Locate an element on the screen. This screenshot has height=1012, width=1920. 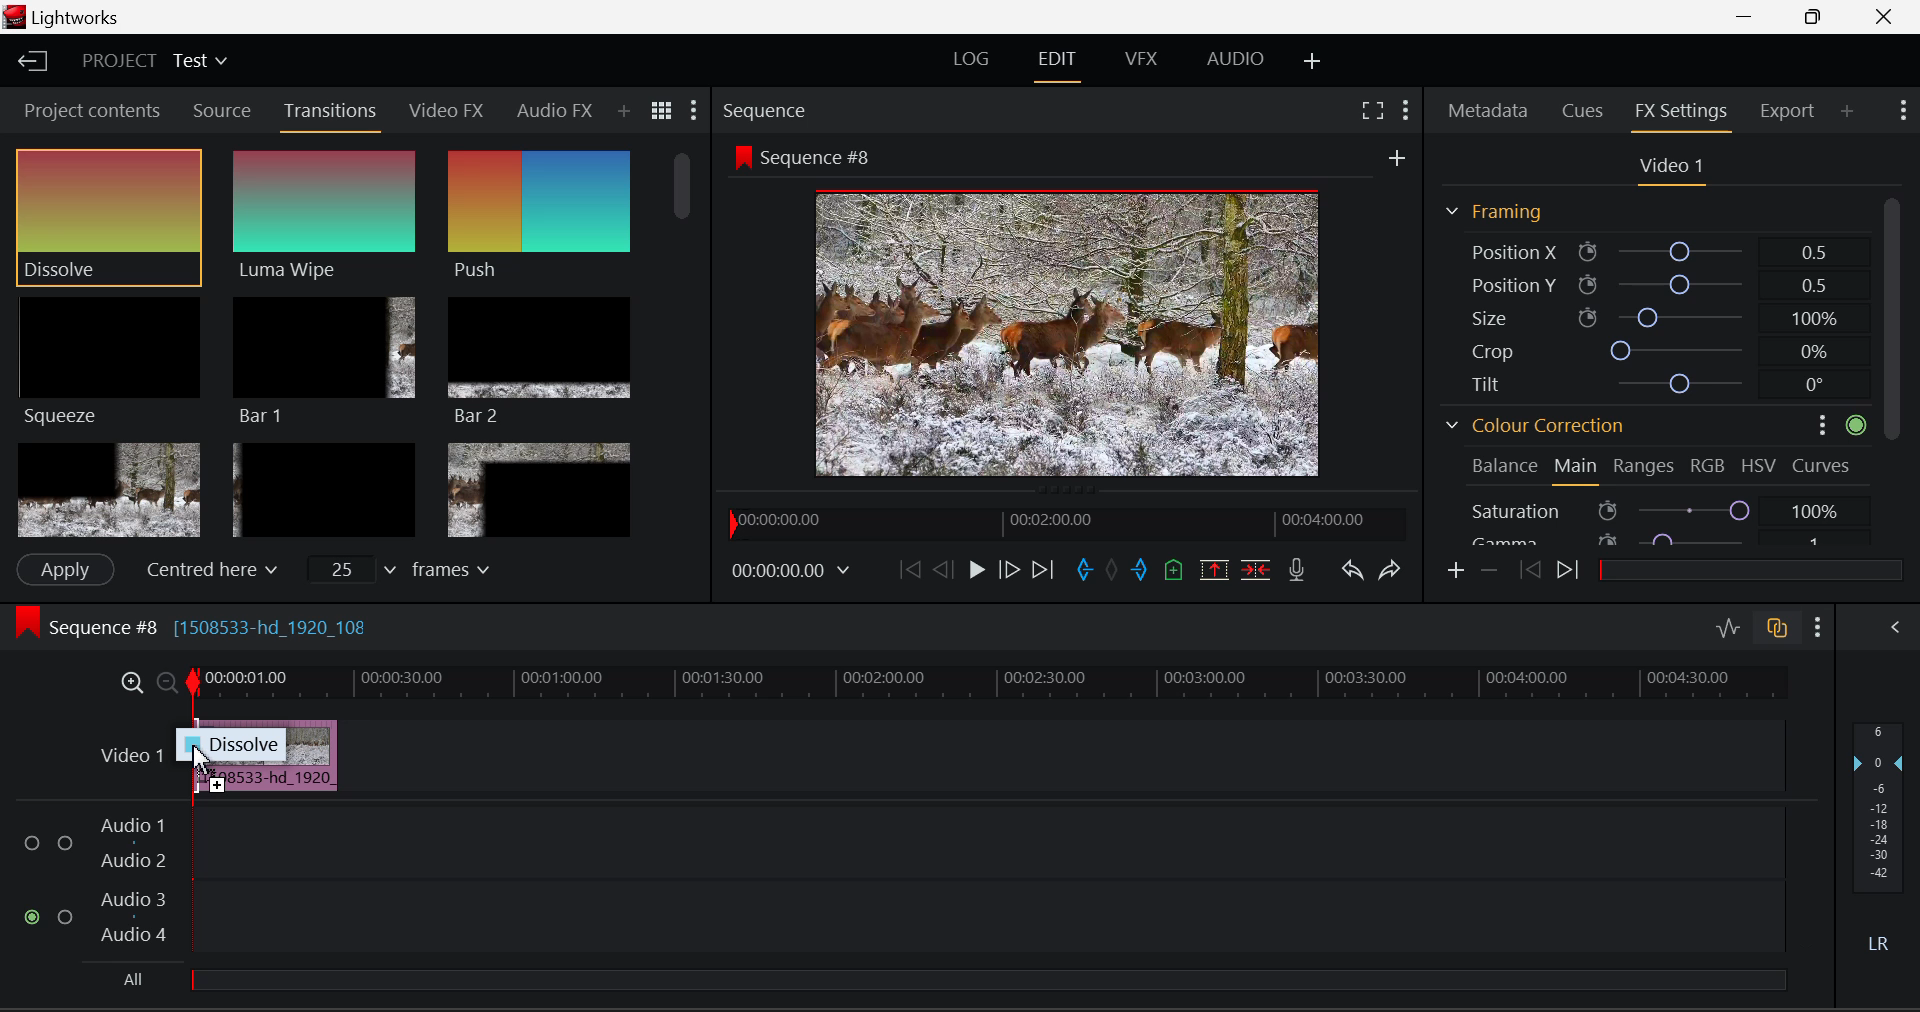
Saturation 100% is located at coordinates (1667, 506).